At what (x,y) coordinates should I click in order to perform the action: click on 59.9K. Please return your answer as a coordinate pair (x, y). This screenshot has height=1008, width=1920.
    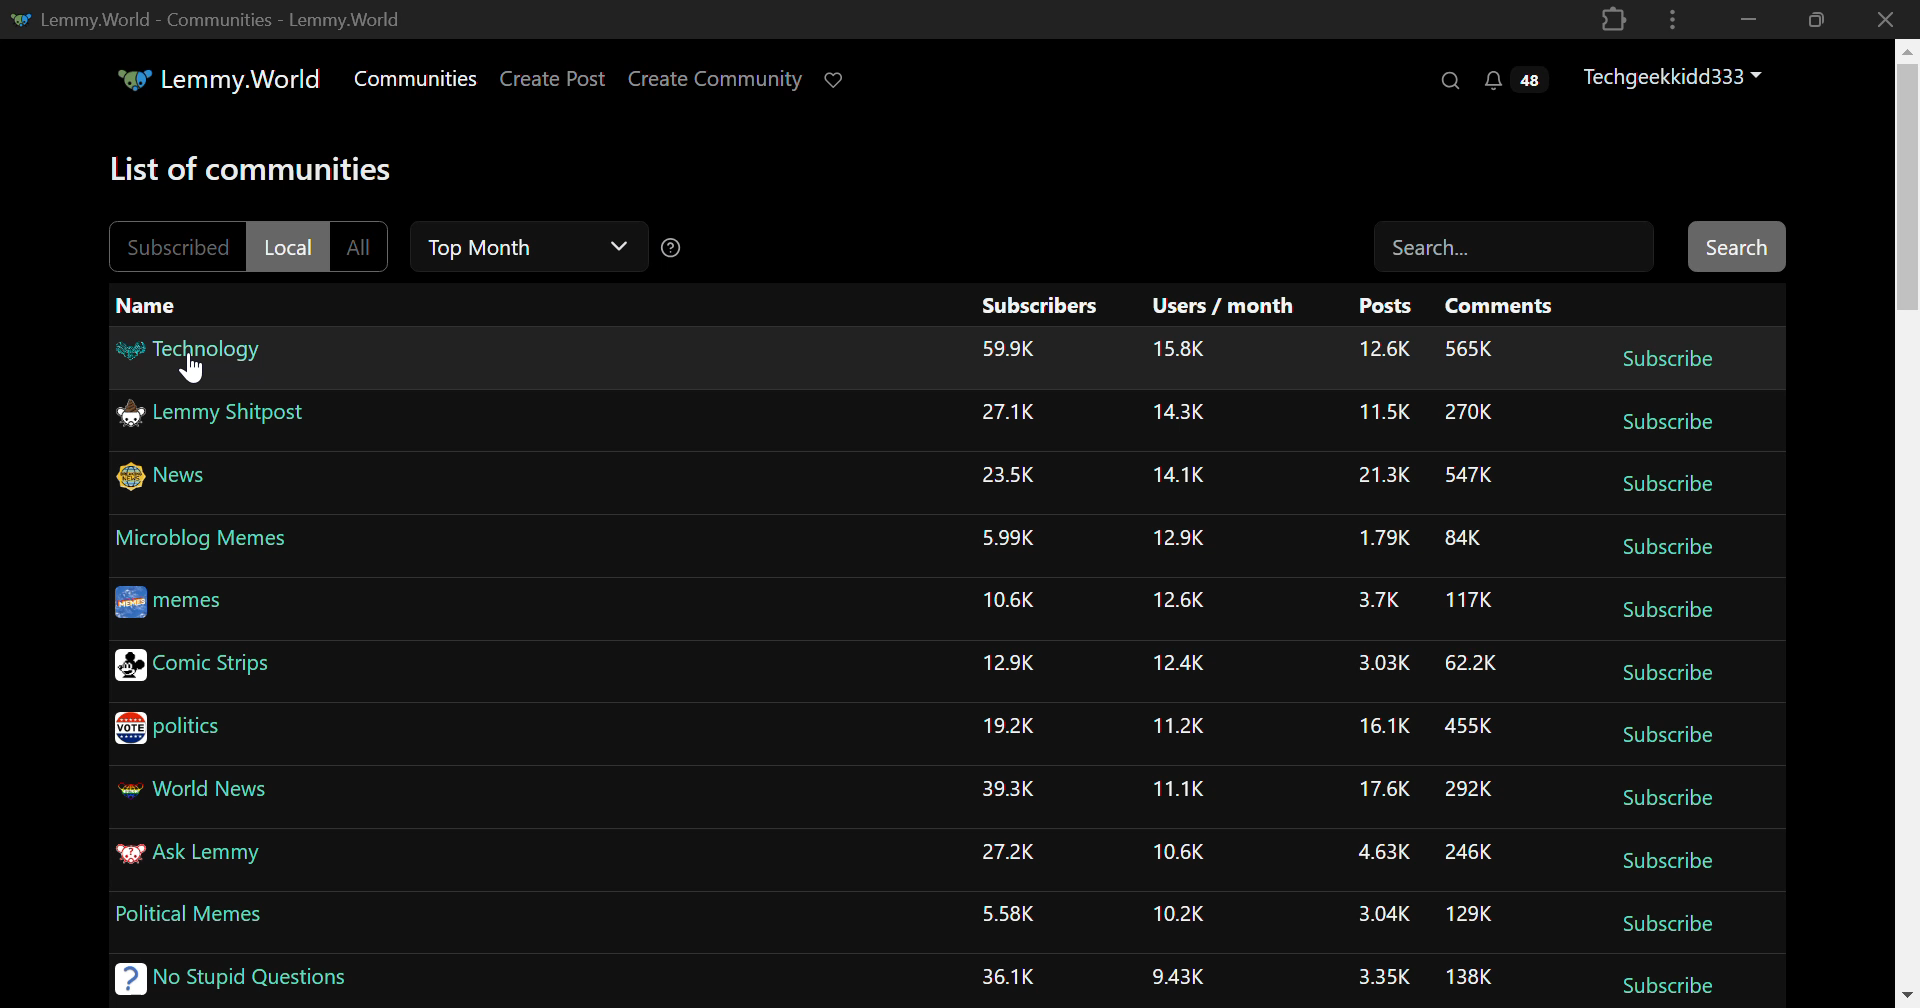
    Looking at the image, I should click on (1007, 346).